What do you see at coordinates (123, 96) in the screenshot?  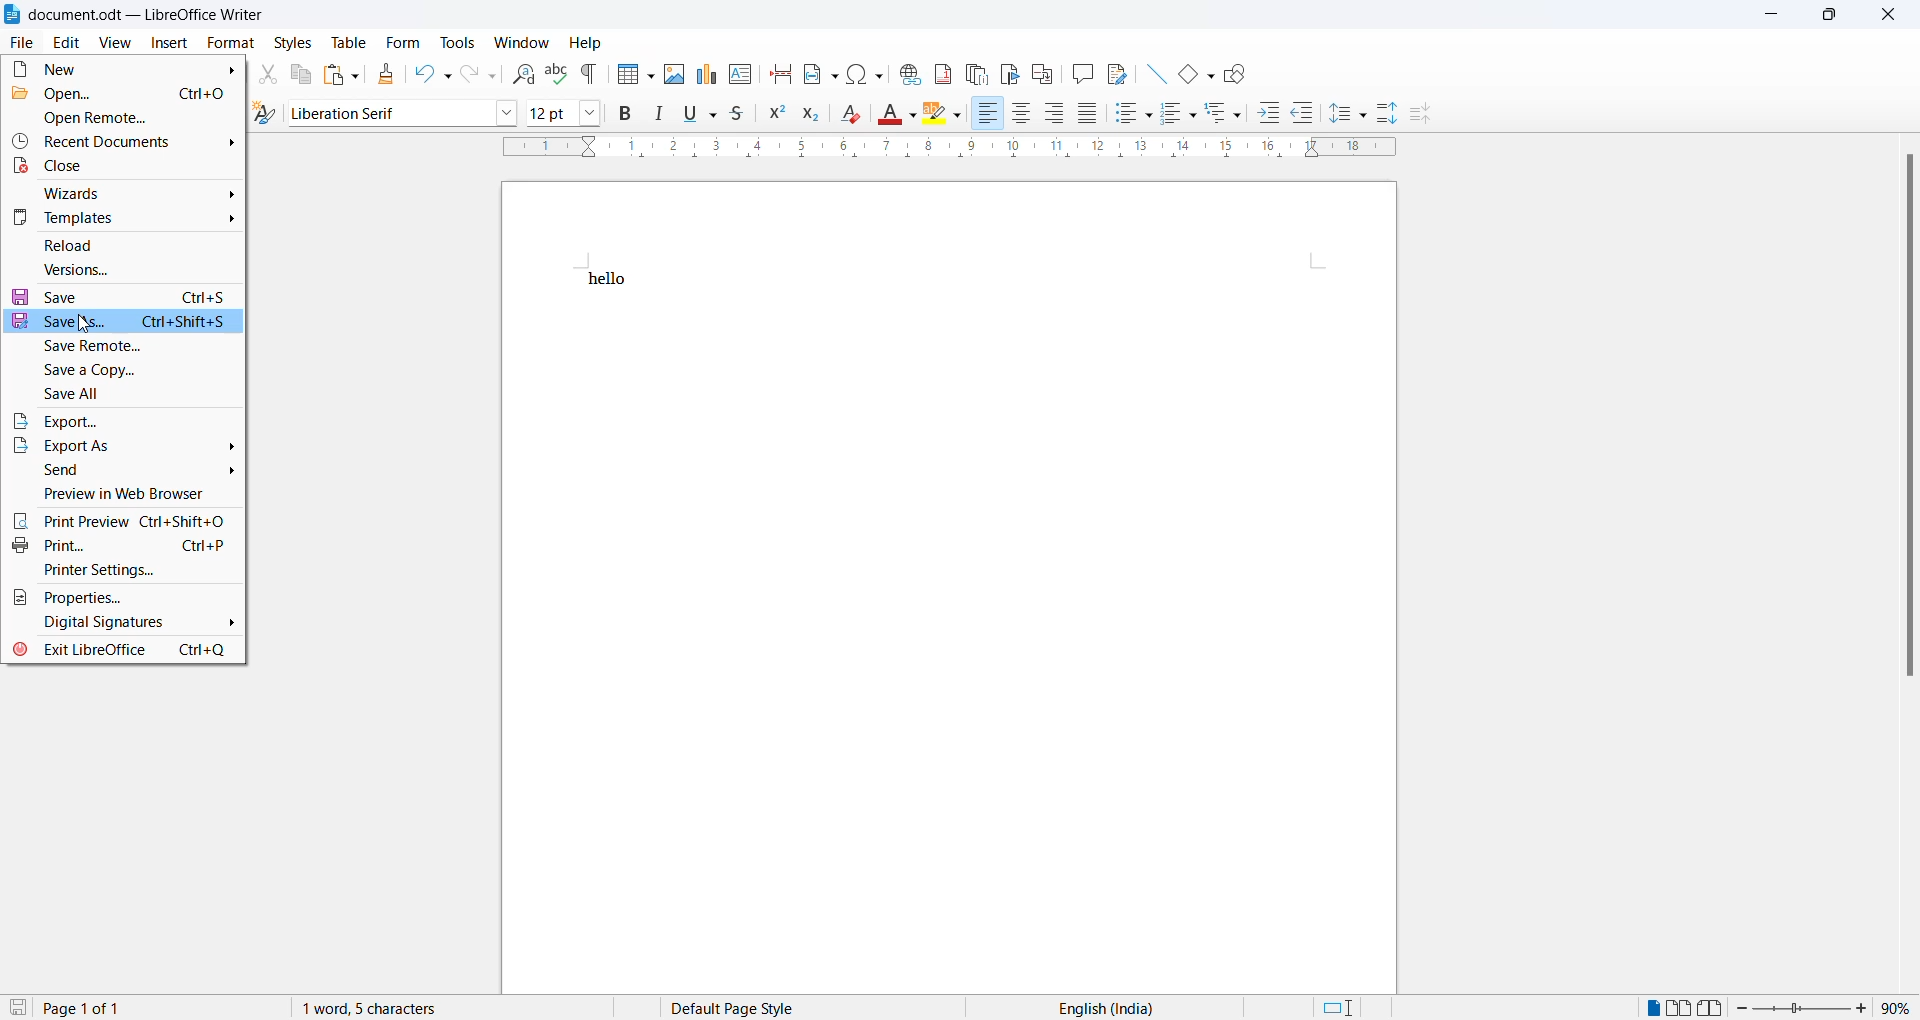 I see `Open` at bounding box center [123, 96].